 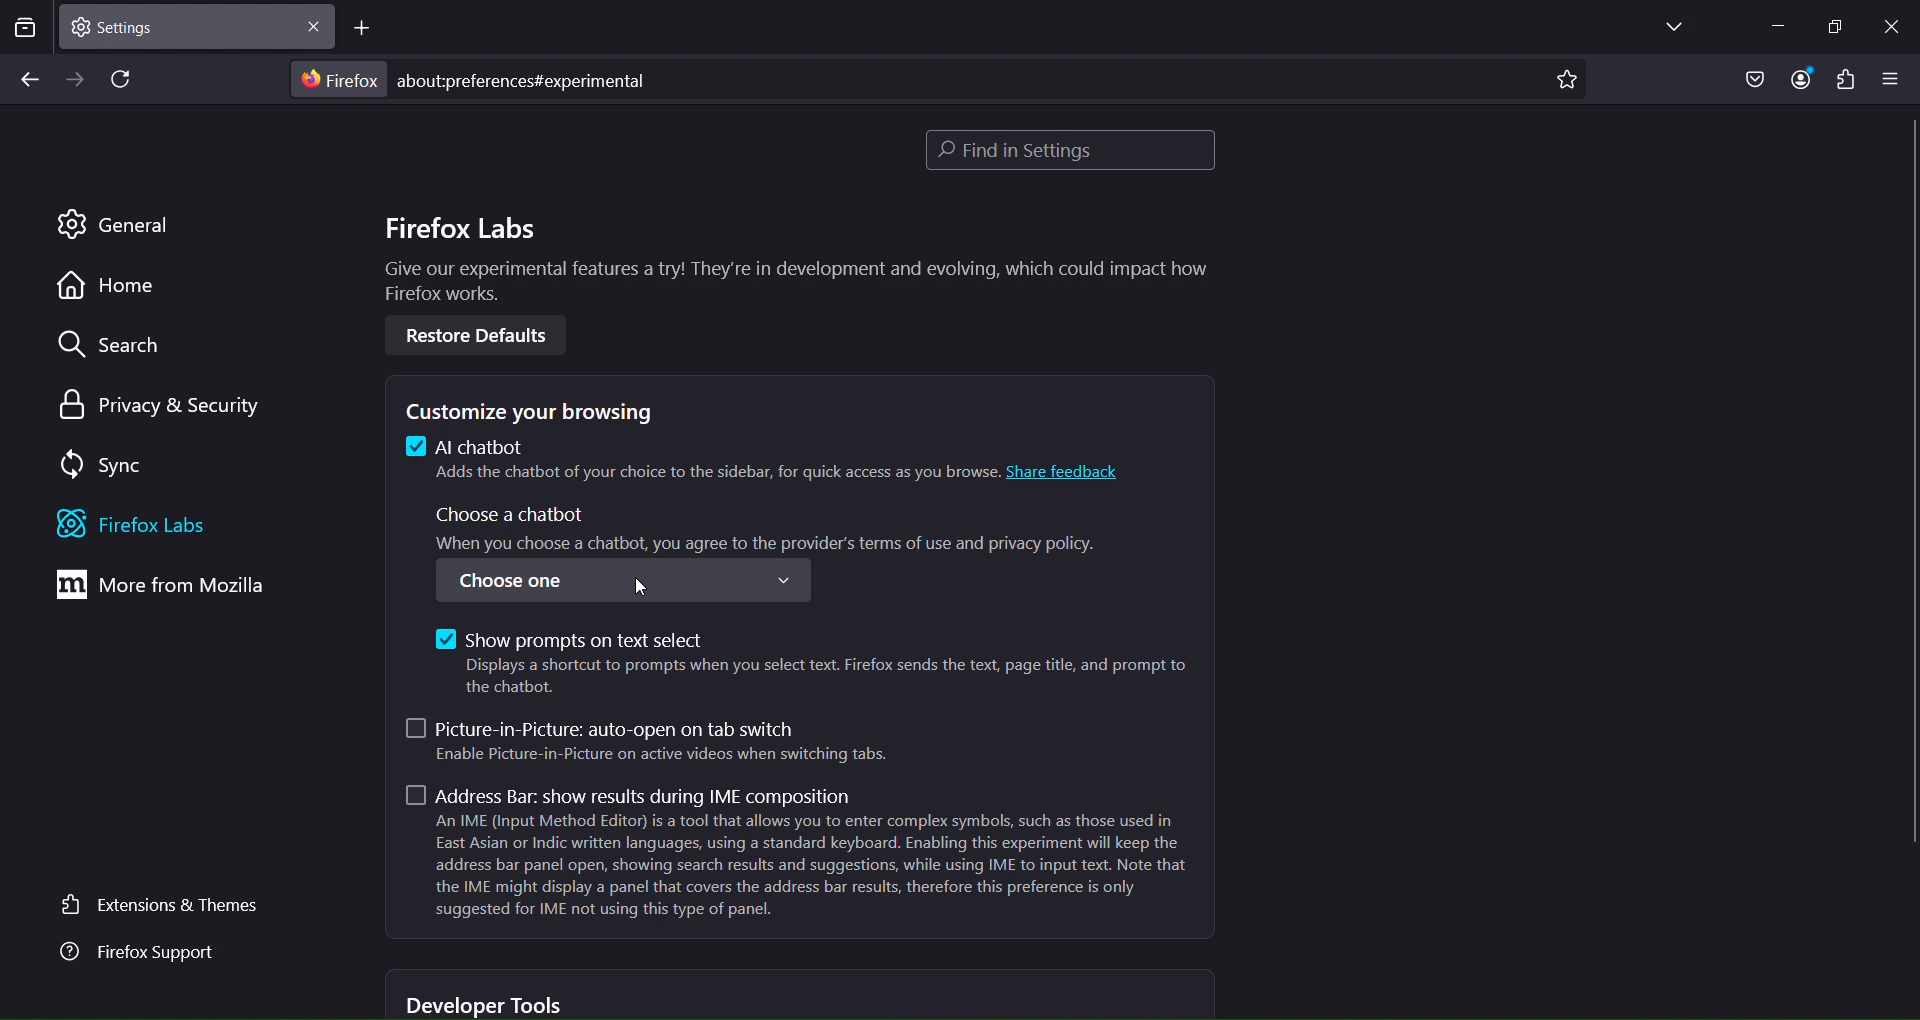 I want to click on  Firefox, so click(x=337, y=80).